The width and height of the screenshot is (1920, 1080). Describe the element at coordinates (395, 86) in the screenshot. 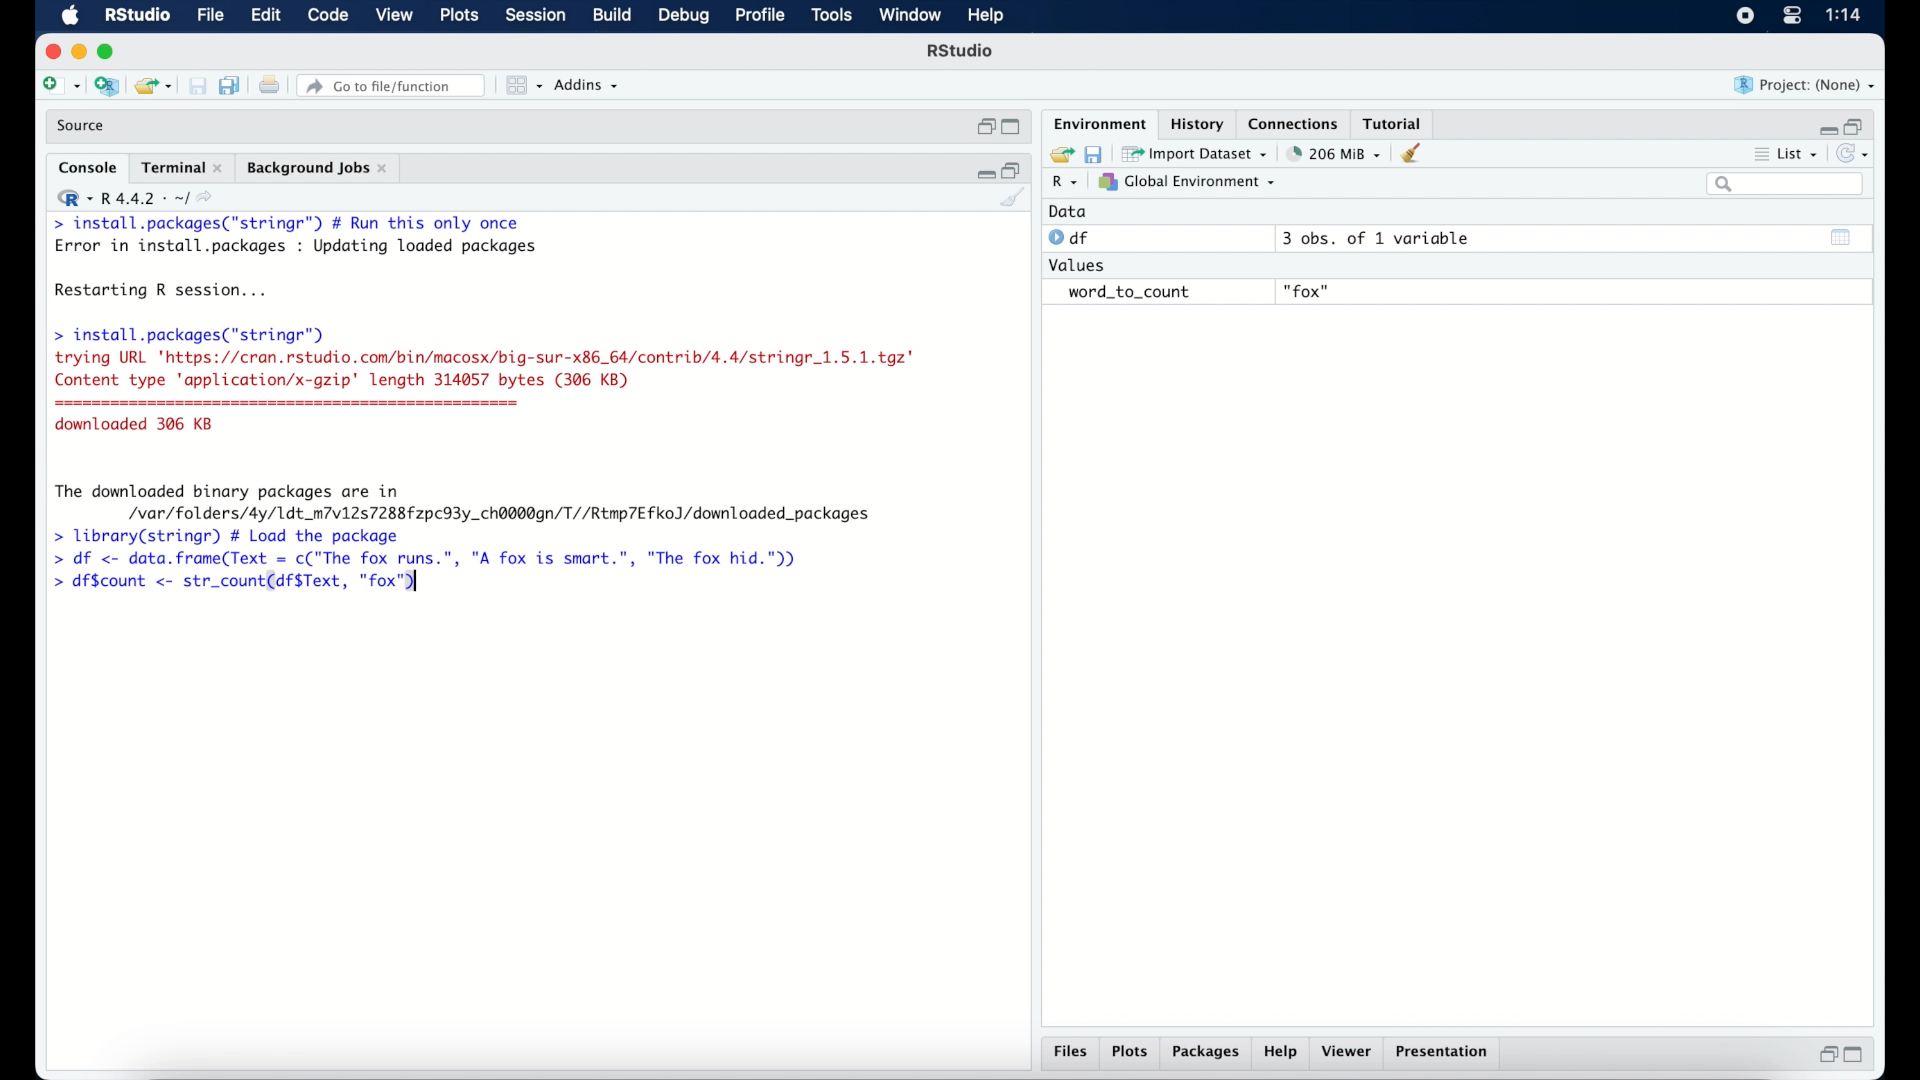

I see `go to file/function` at that location.